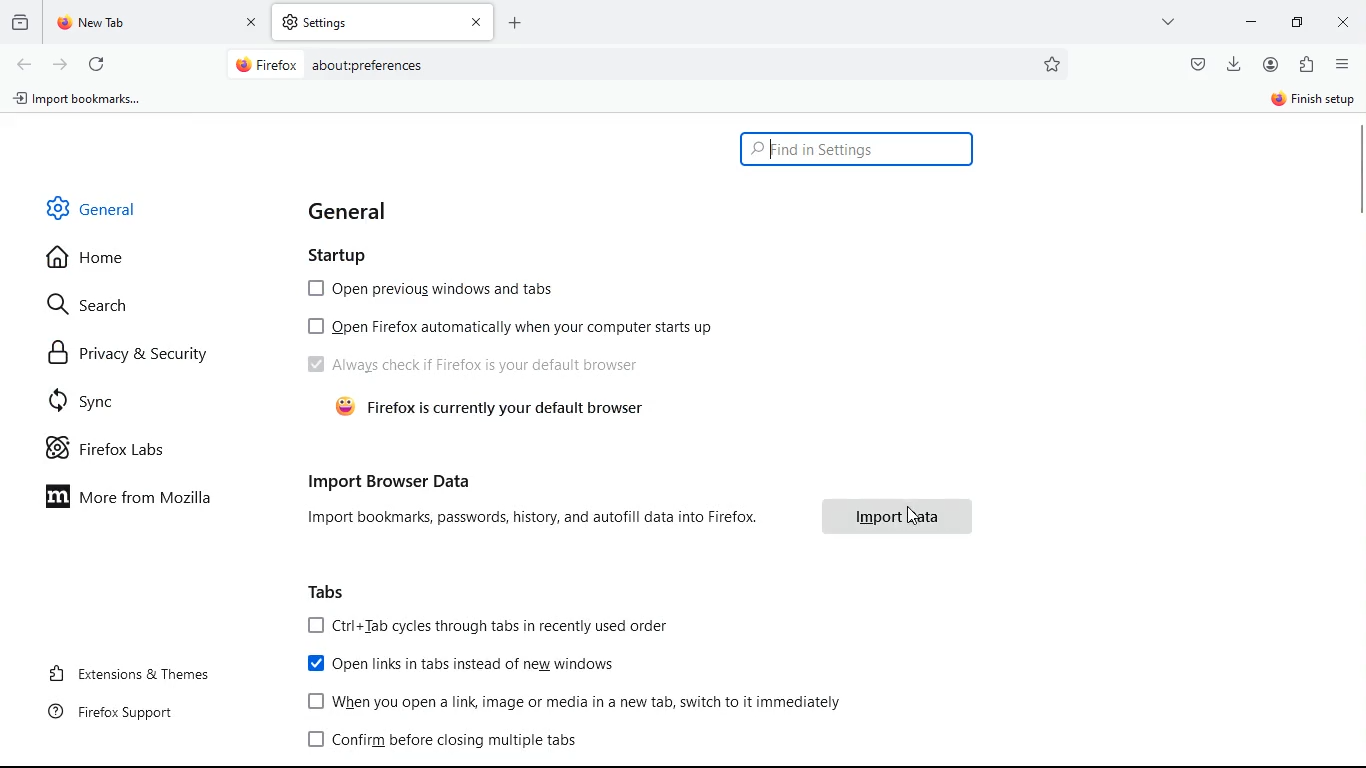 The width and height of the screenshot is (1366, 768). I want to click on Search bar, so click(859, 149).